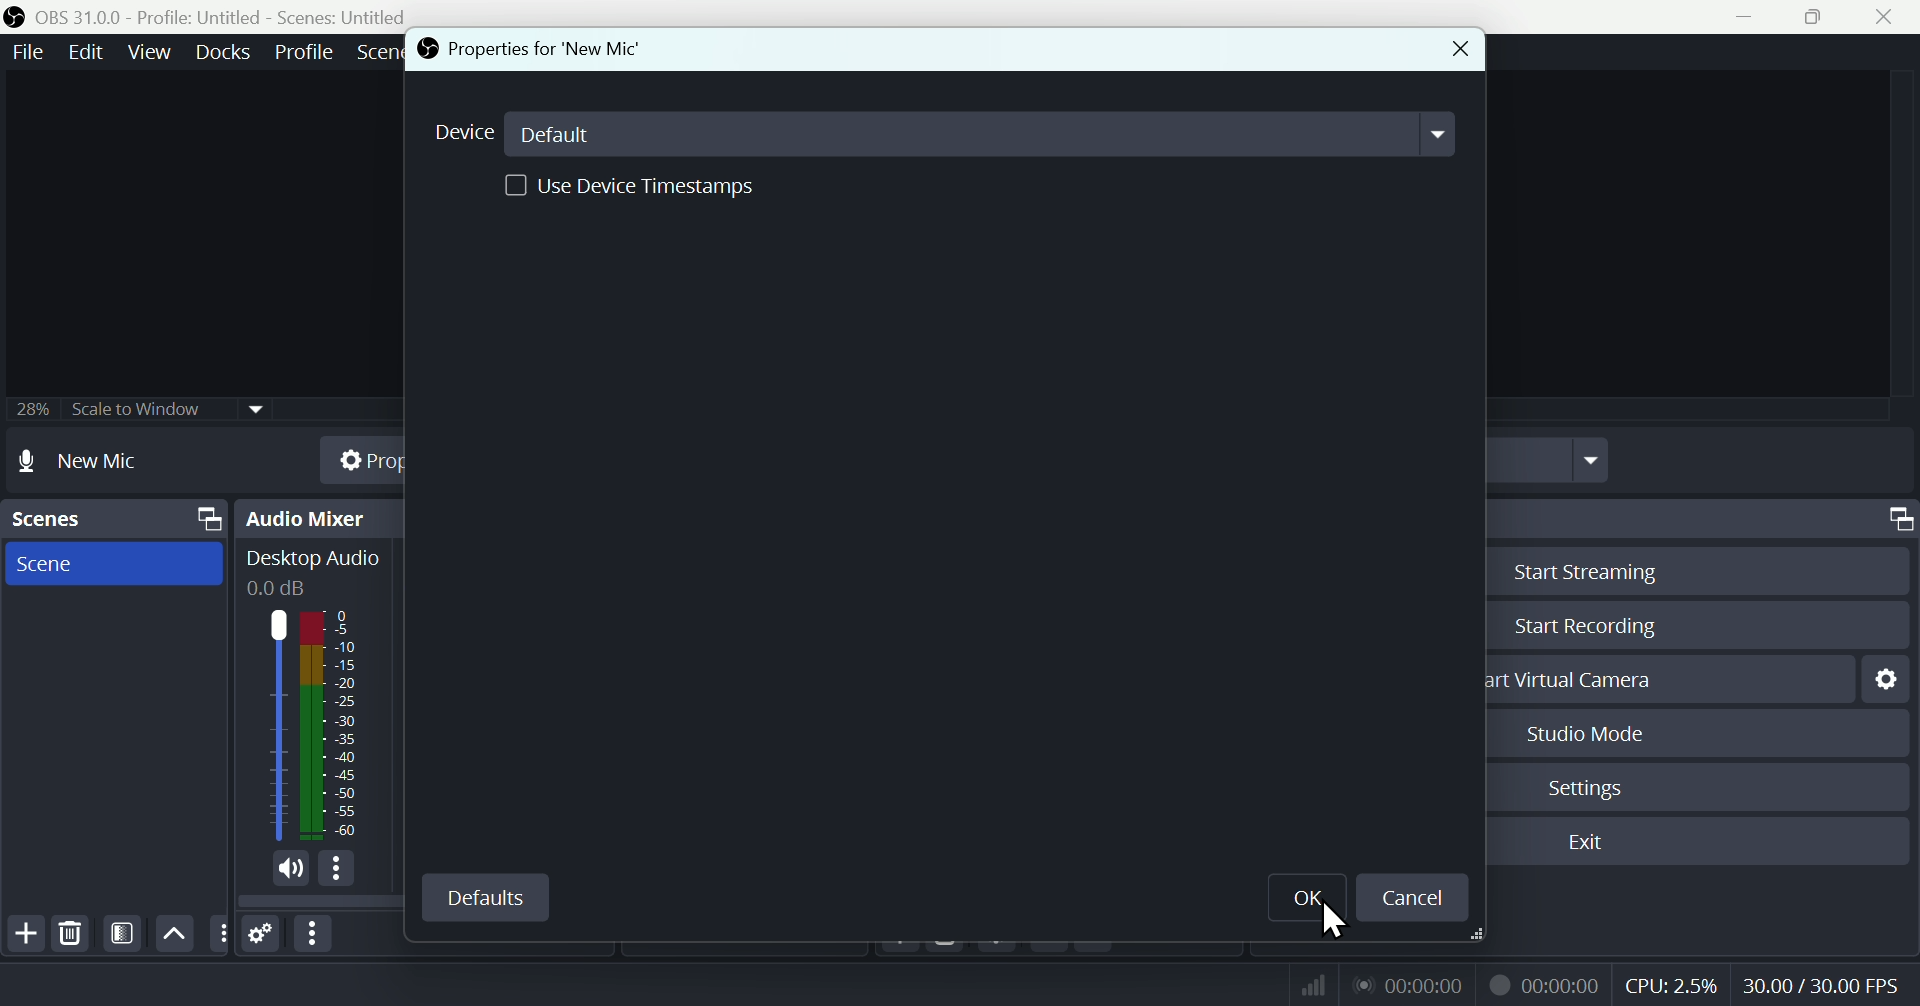 The width and height of the screenshot is (1920, 1006). Describe the element at coordinates (331, 724) in the screenshot. I see `Desktop Audio bar` at that location.